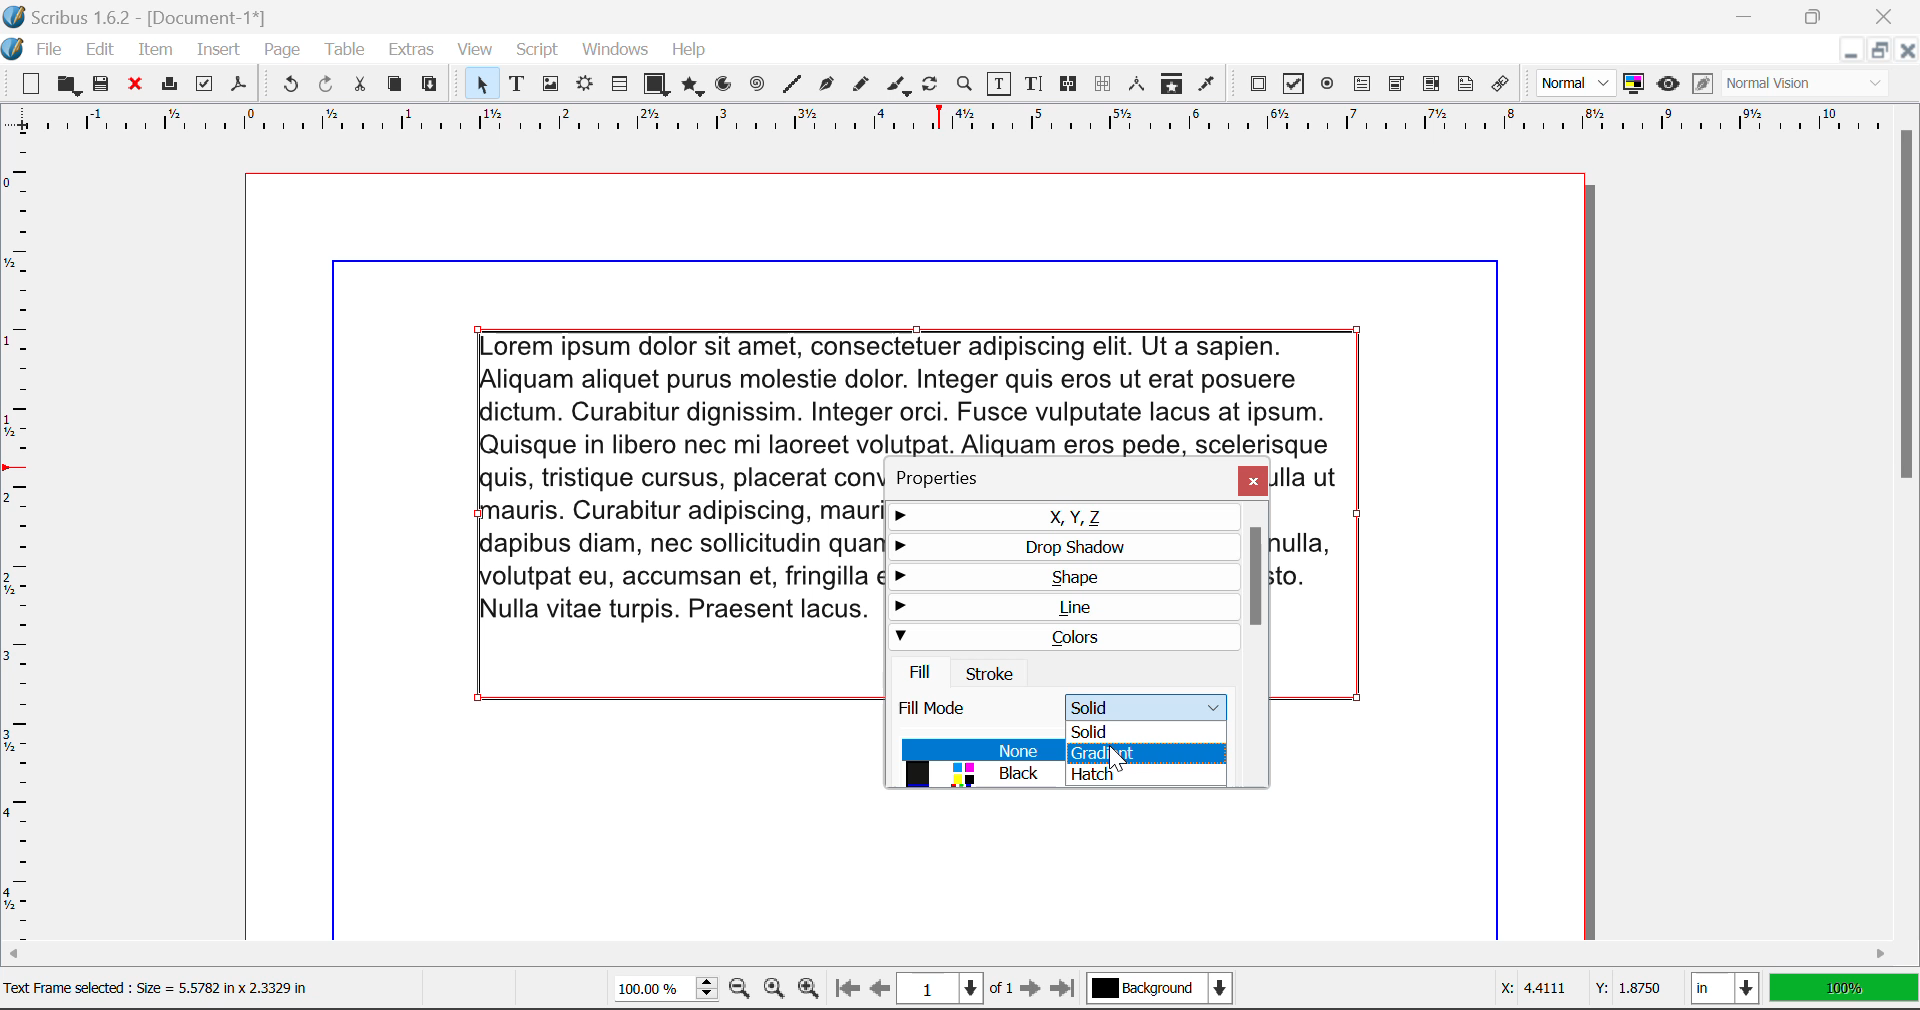 The width and height of the screenshot is (1920, 1010). I want to click on Colors, so click(1061, 636).